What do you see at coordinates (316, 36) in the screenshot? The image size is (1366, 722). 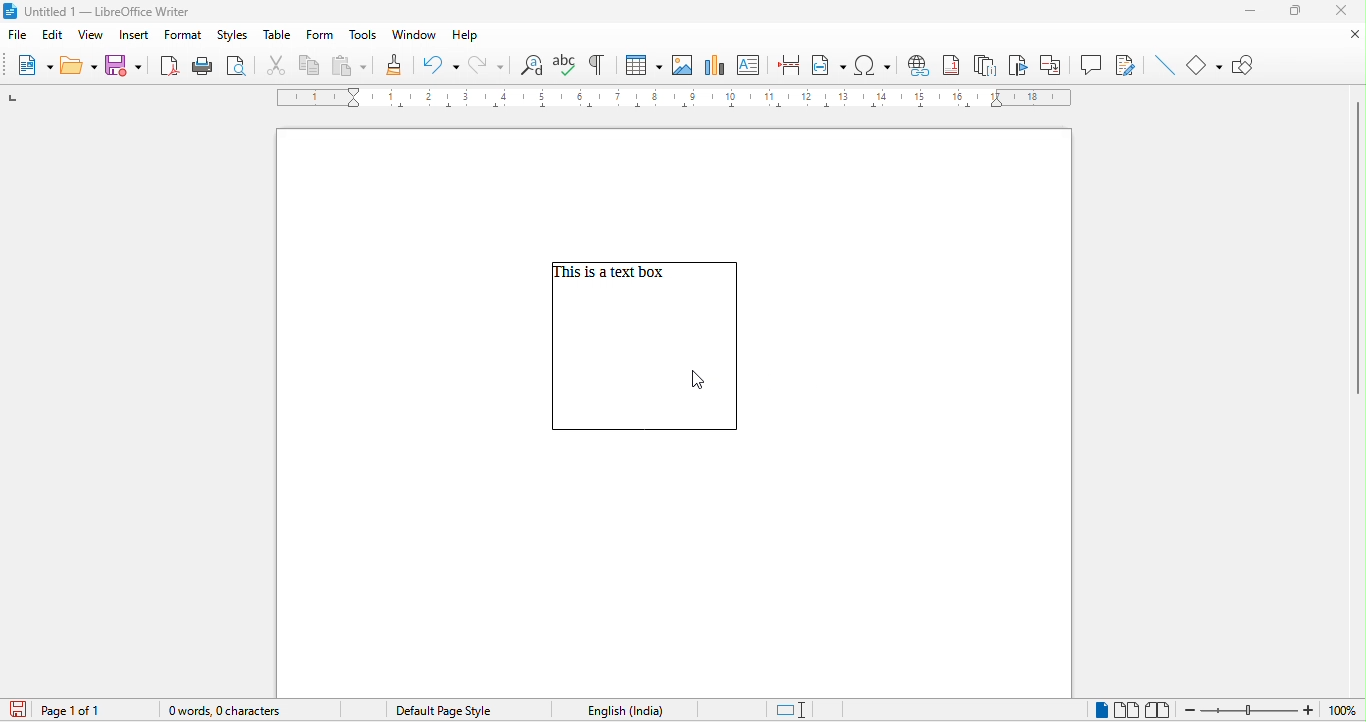 I see `form` at bounding box center [316, 36].